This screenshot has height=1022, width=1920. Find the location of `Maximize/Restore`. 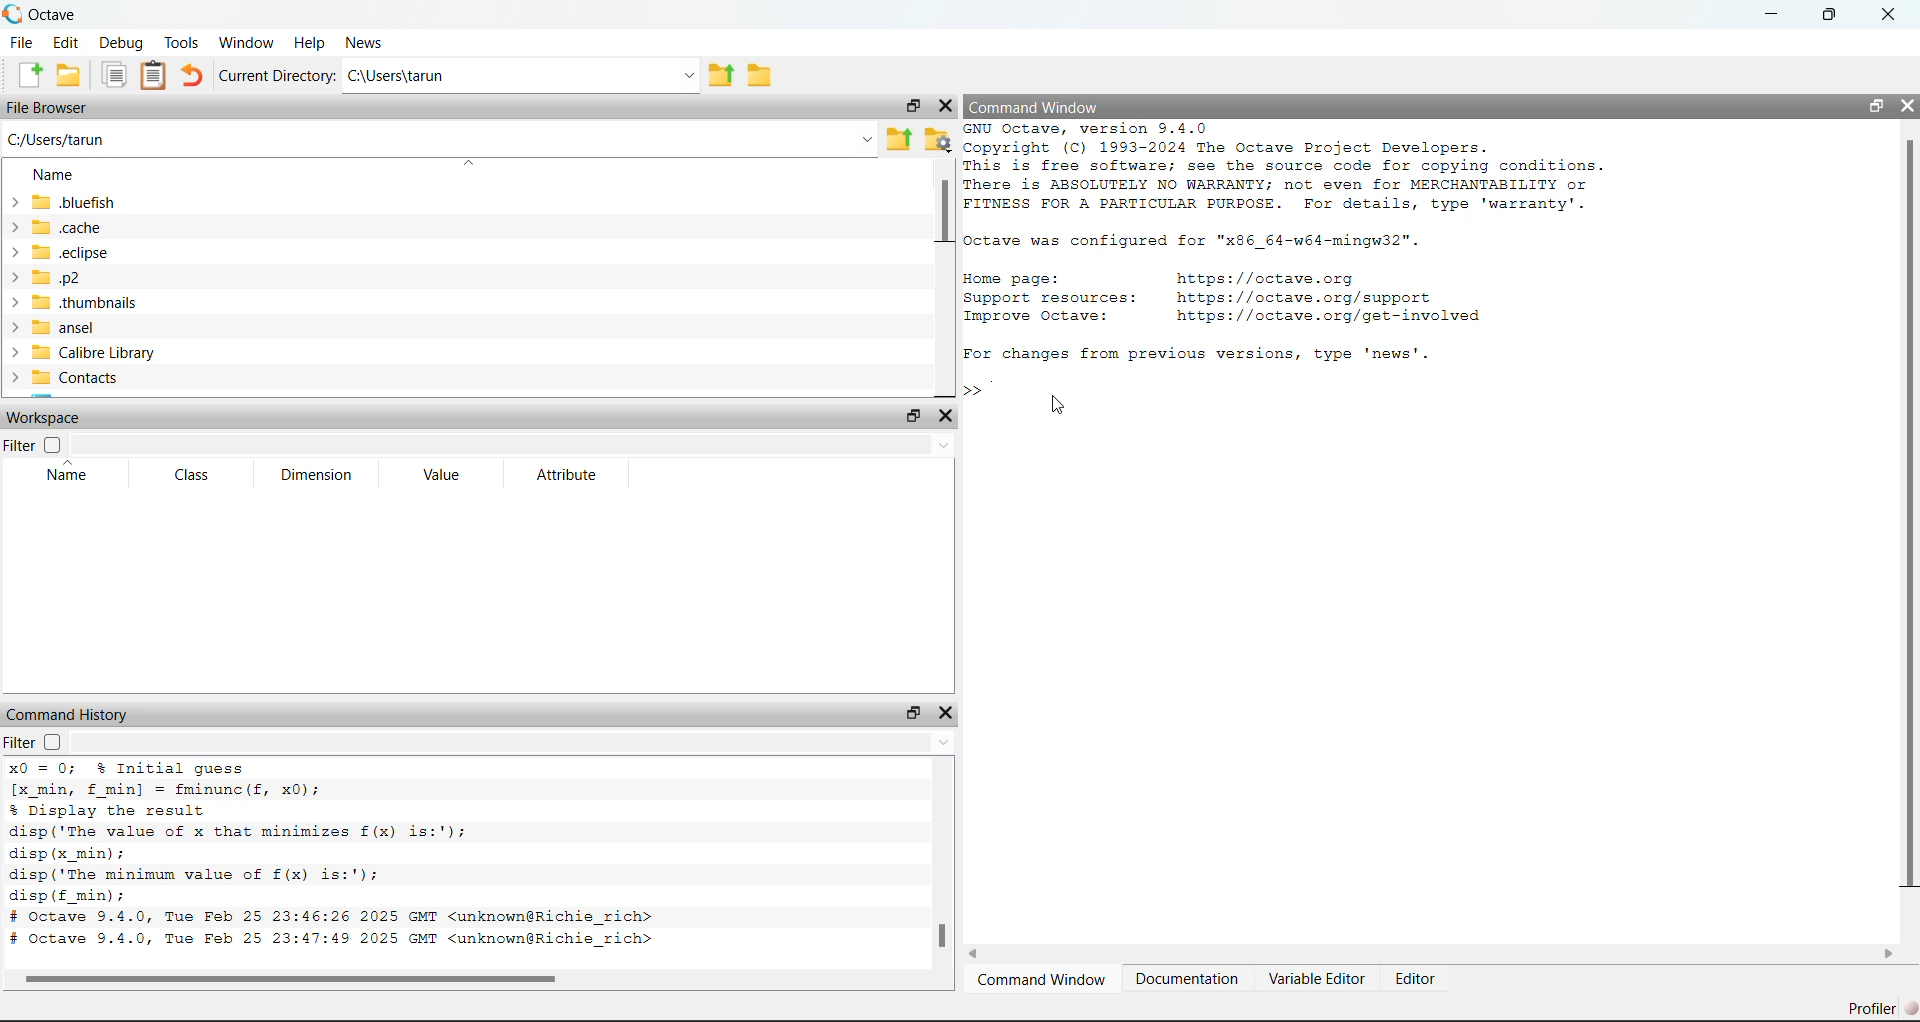

Maximize/Restore is located at coordinates (913, 415).